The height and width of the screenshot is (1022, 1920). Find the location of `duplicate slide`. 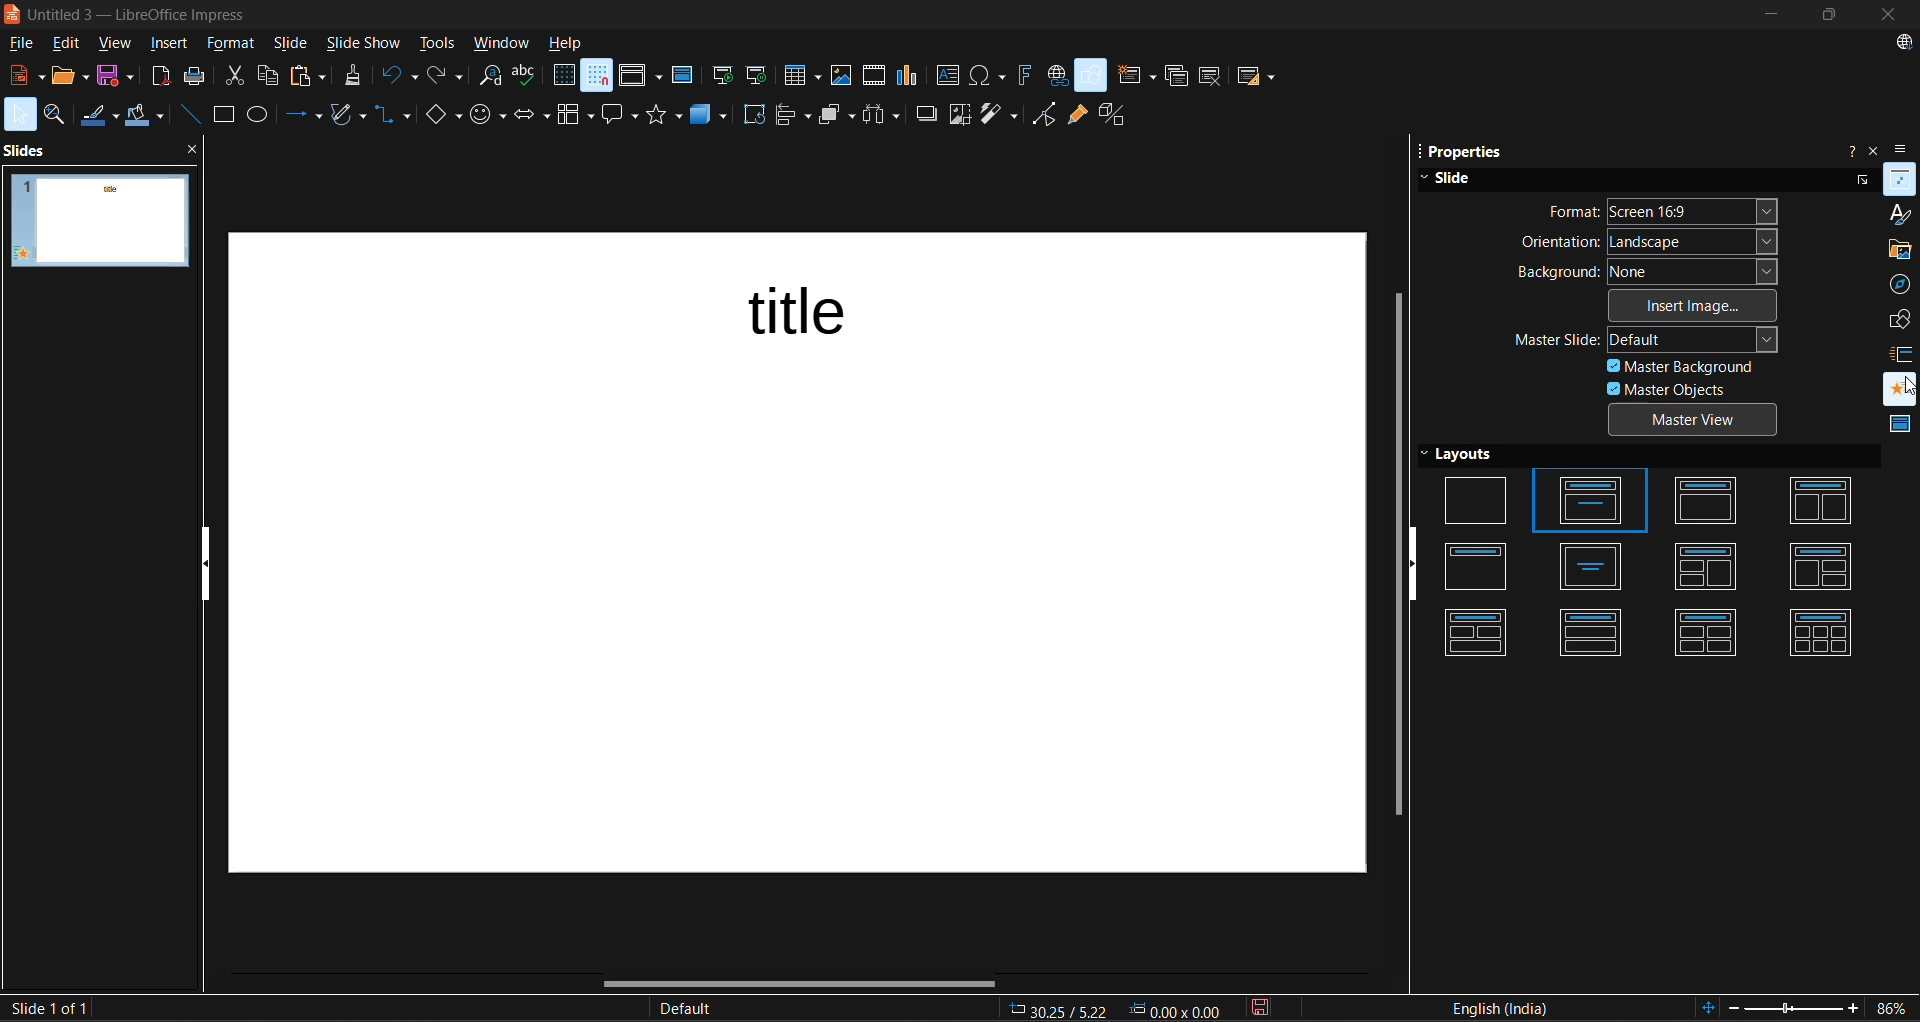

duplicate slide is located at coordinates (1177, 79).